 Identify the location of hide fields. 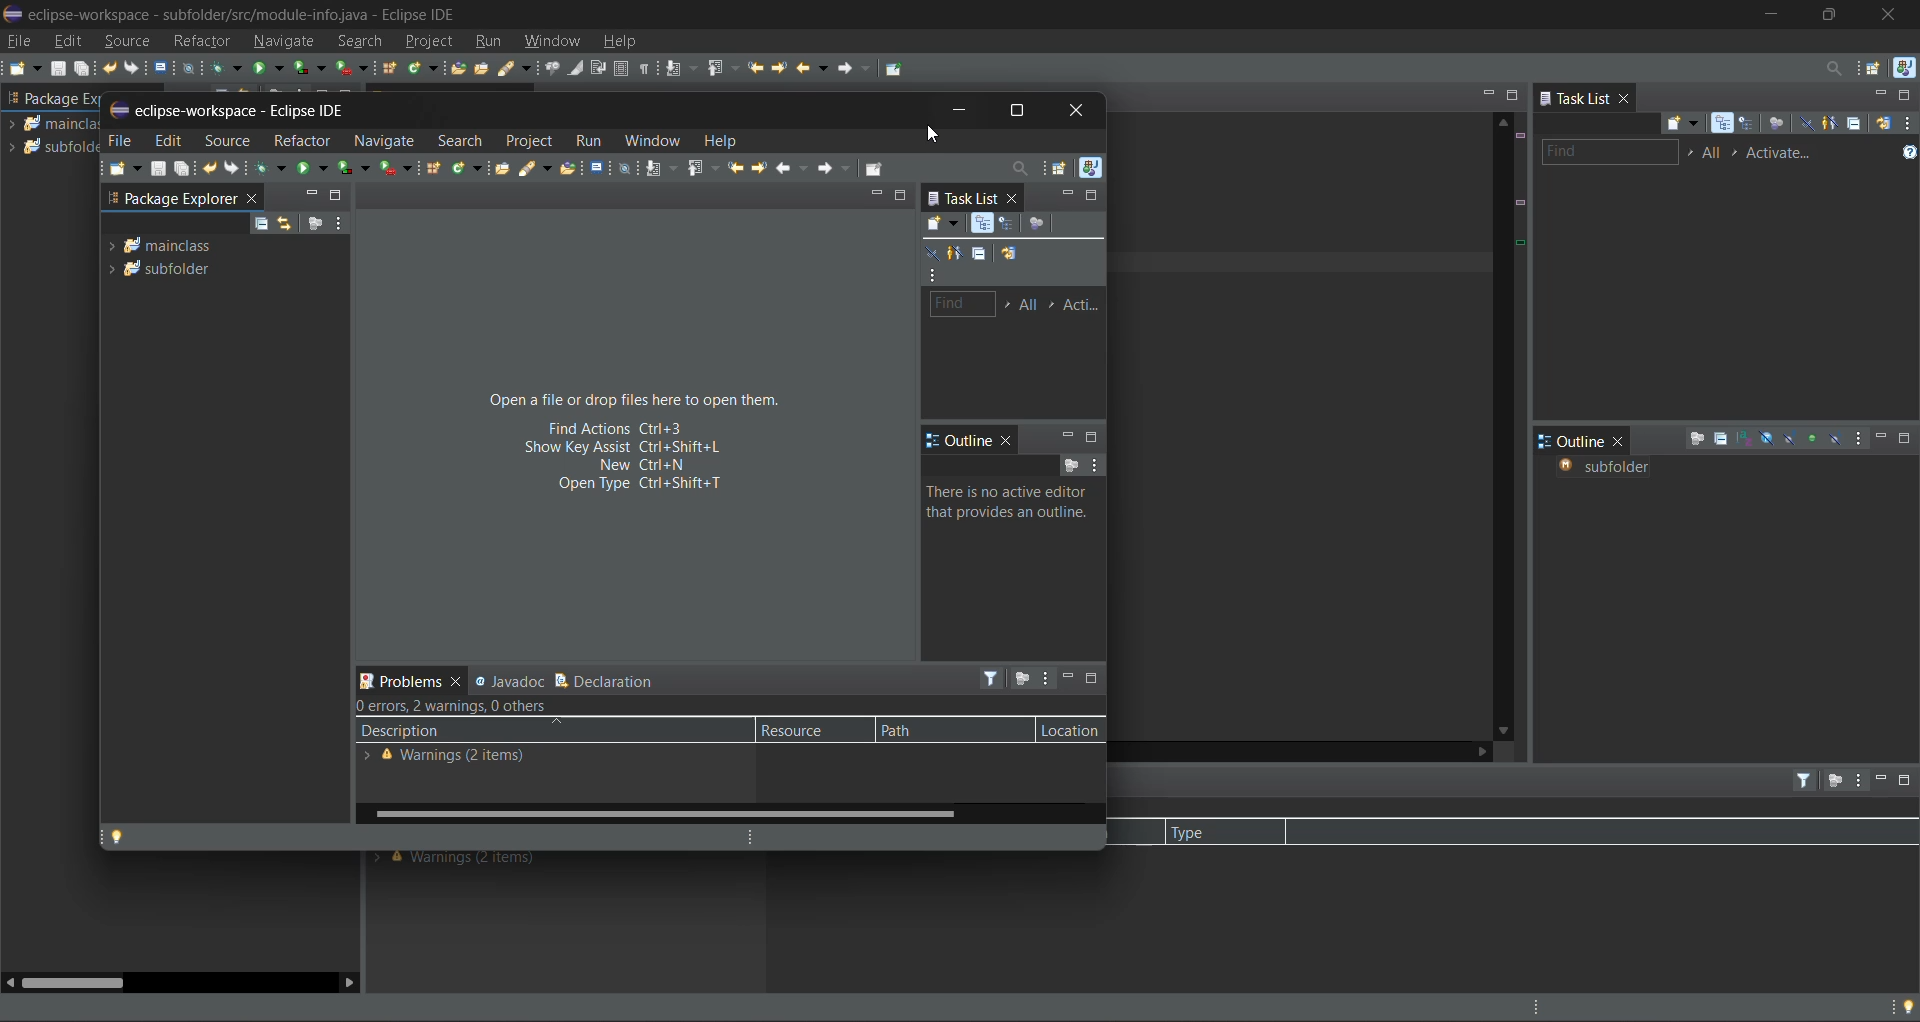
(1767, 440).